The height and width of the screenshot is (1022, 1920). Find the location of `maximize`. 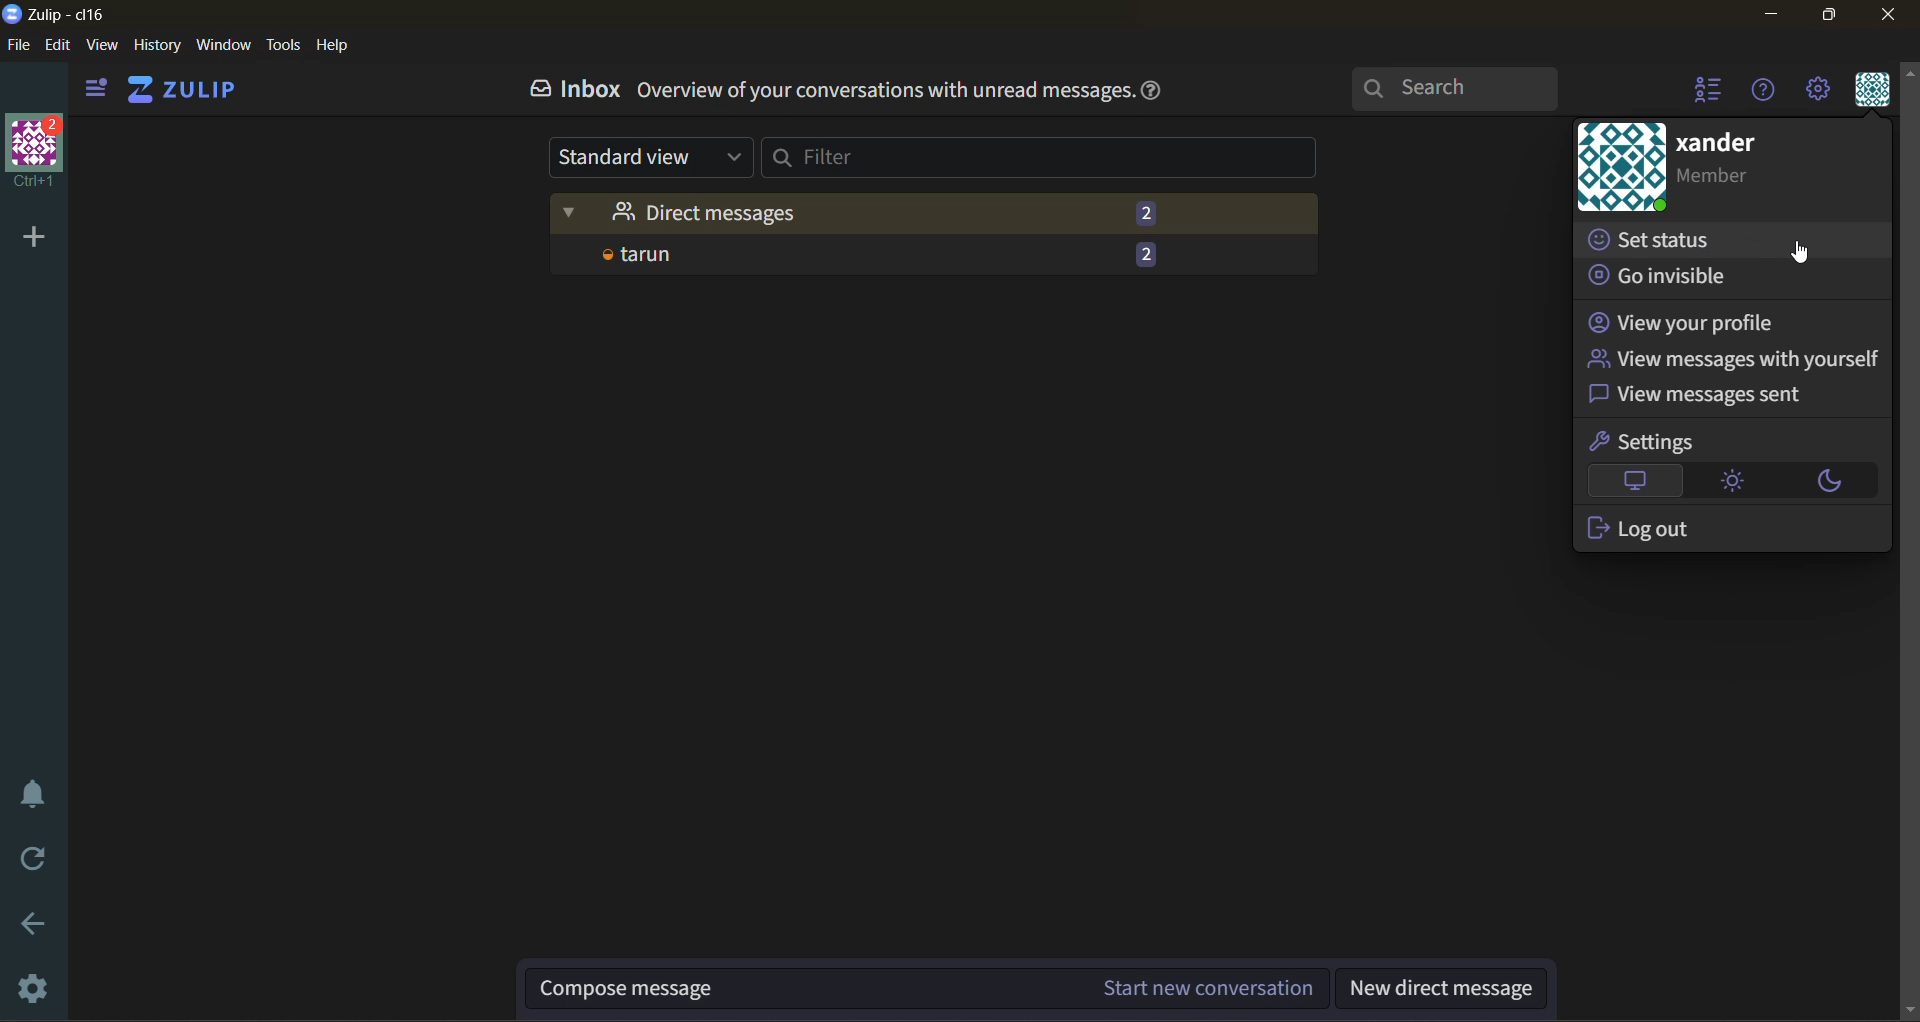

maximize is located at coordinates (1829, 18).